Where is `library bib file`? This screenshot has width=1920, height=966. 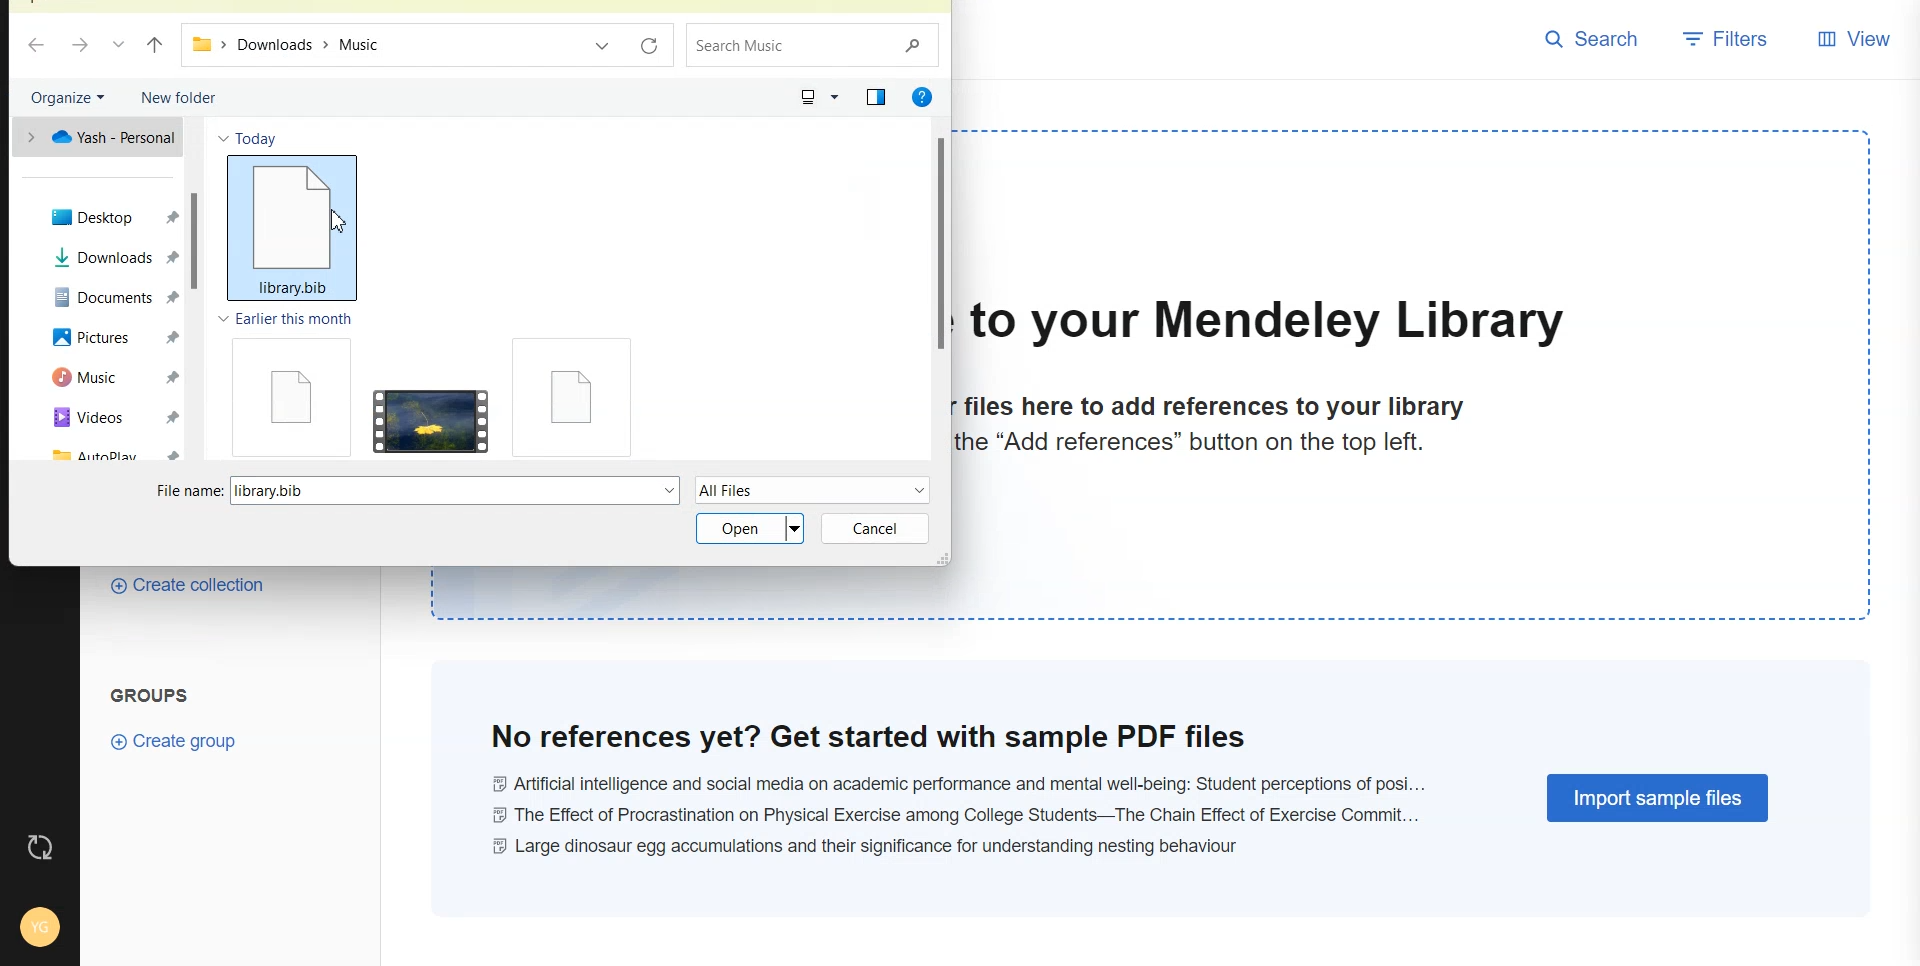 library bib file is located at coordinates (294, 229).